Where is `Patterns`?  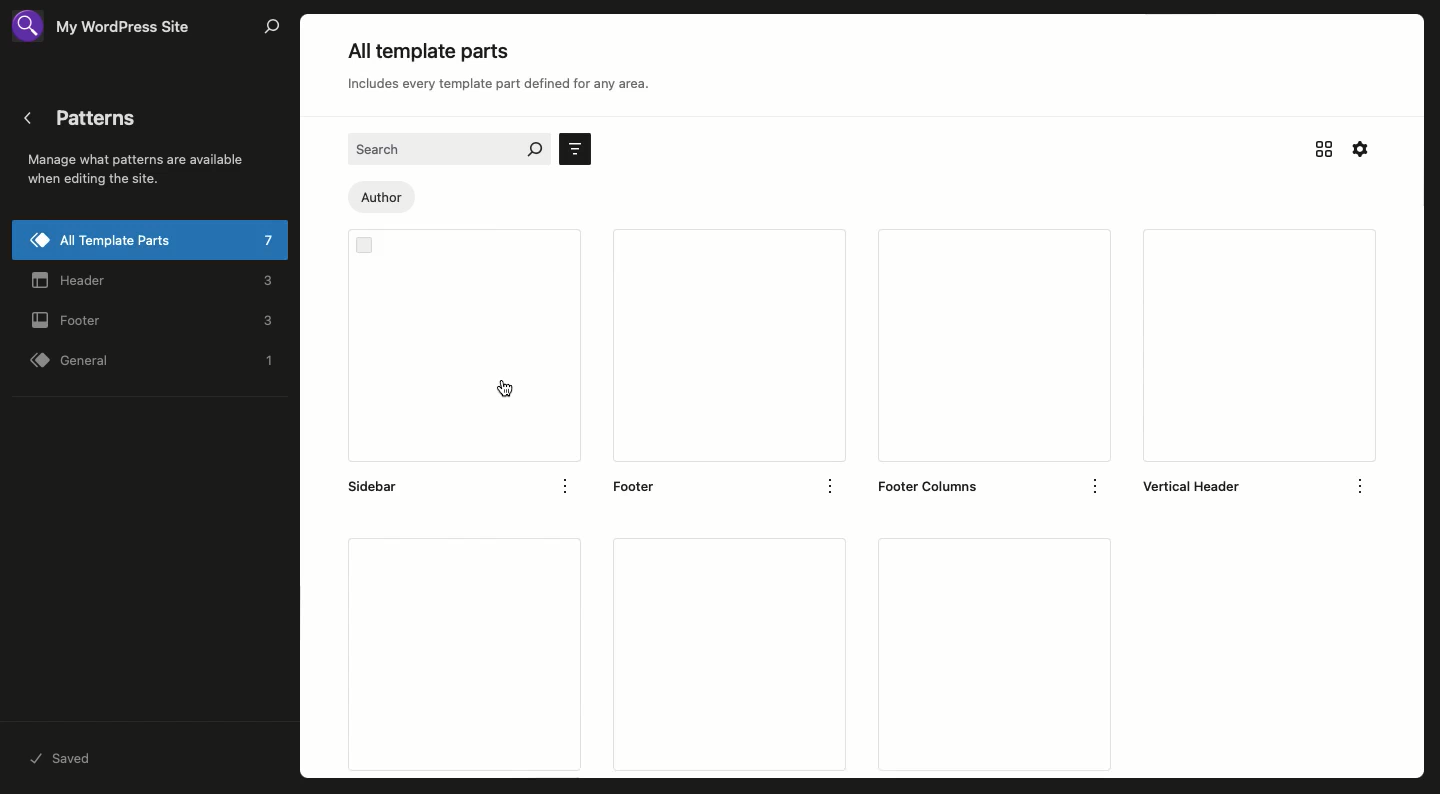 Patterns is located at coordinates (105, 121).